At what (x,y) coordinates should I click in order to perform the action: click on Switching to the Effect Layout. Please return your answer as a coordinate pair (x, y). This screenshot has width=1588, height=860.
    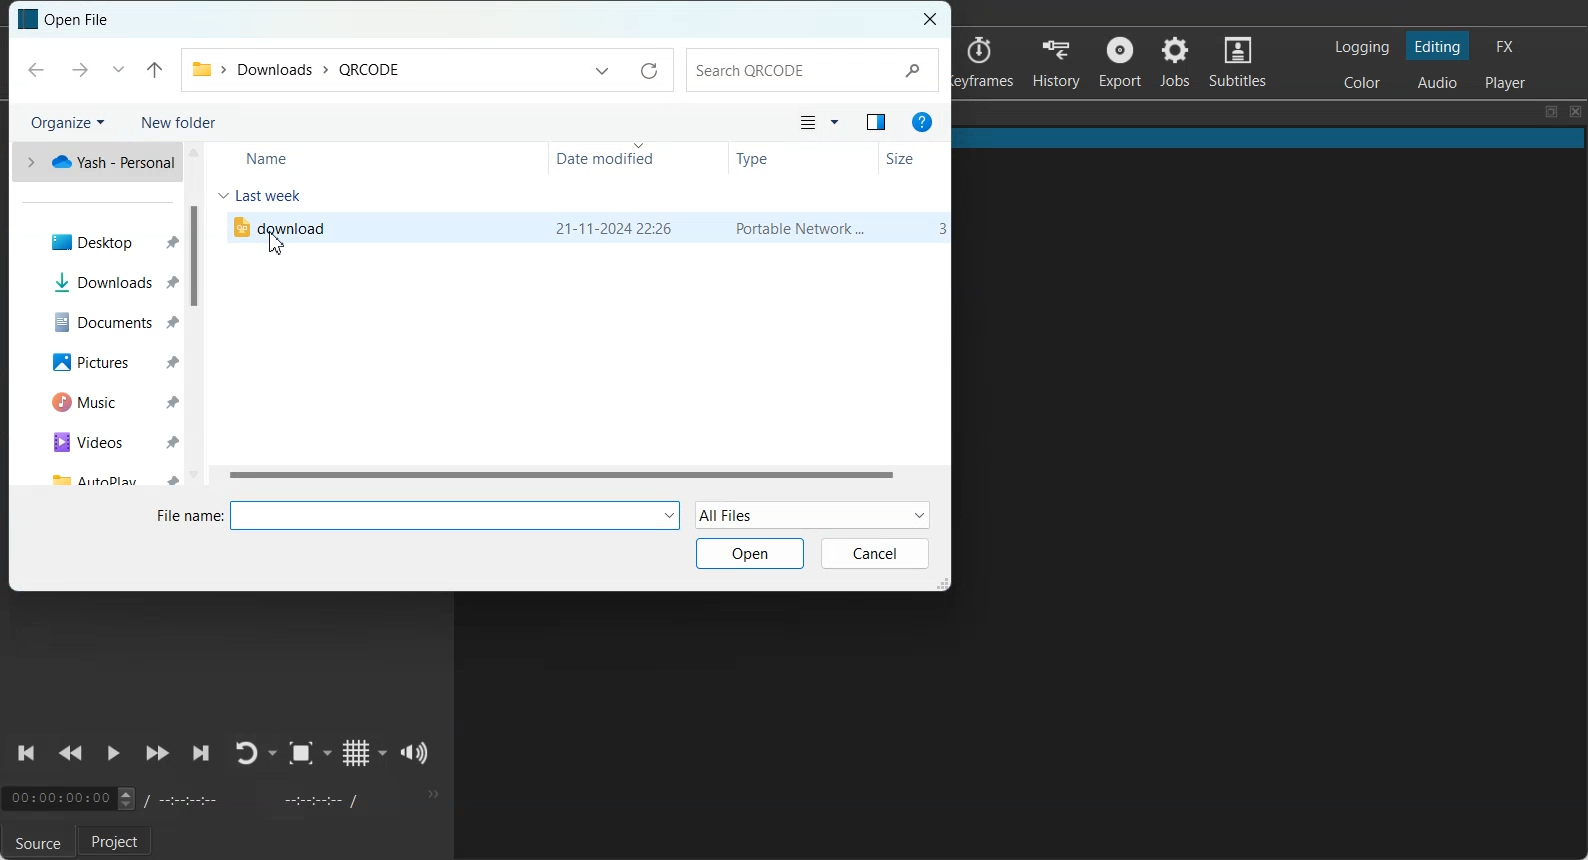
    Looking at the image, I should click on (1504, 45).